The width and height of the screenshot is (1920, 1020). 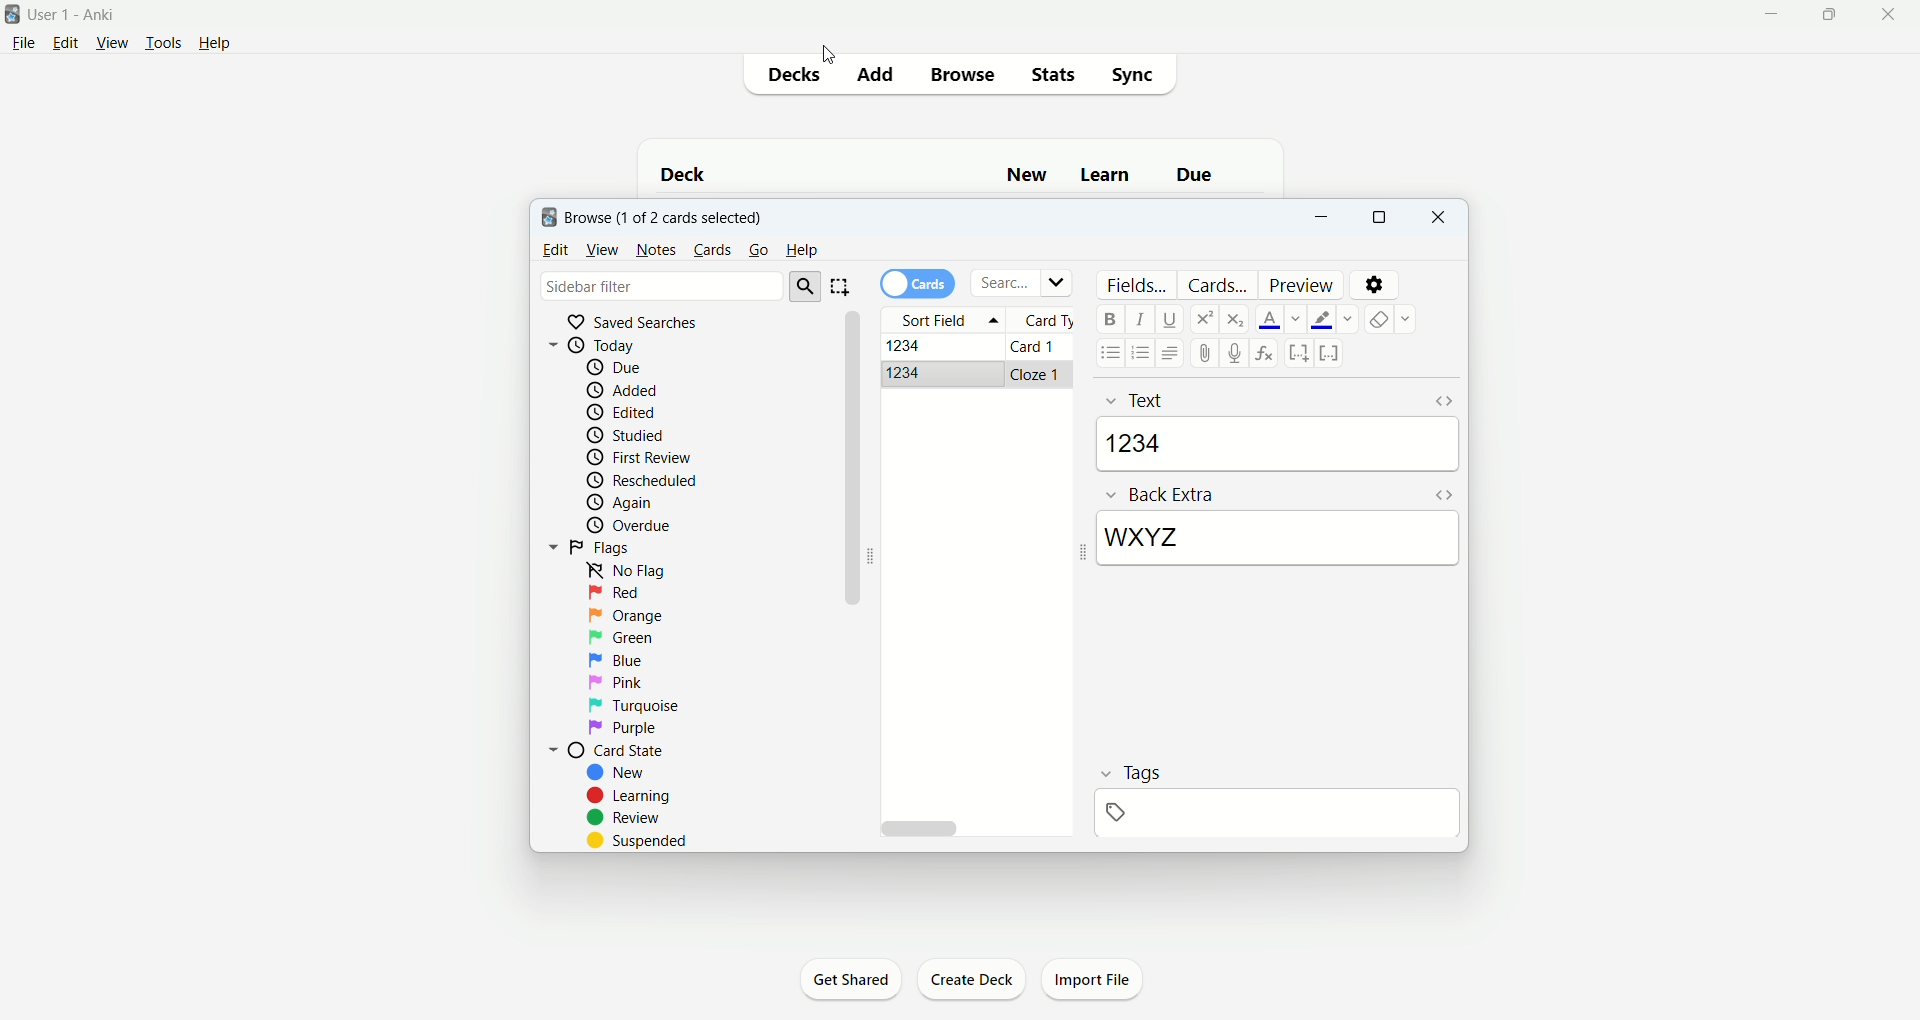 I want to click on deck, so click(x=688, y=176).